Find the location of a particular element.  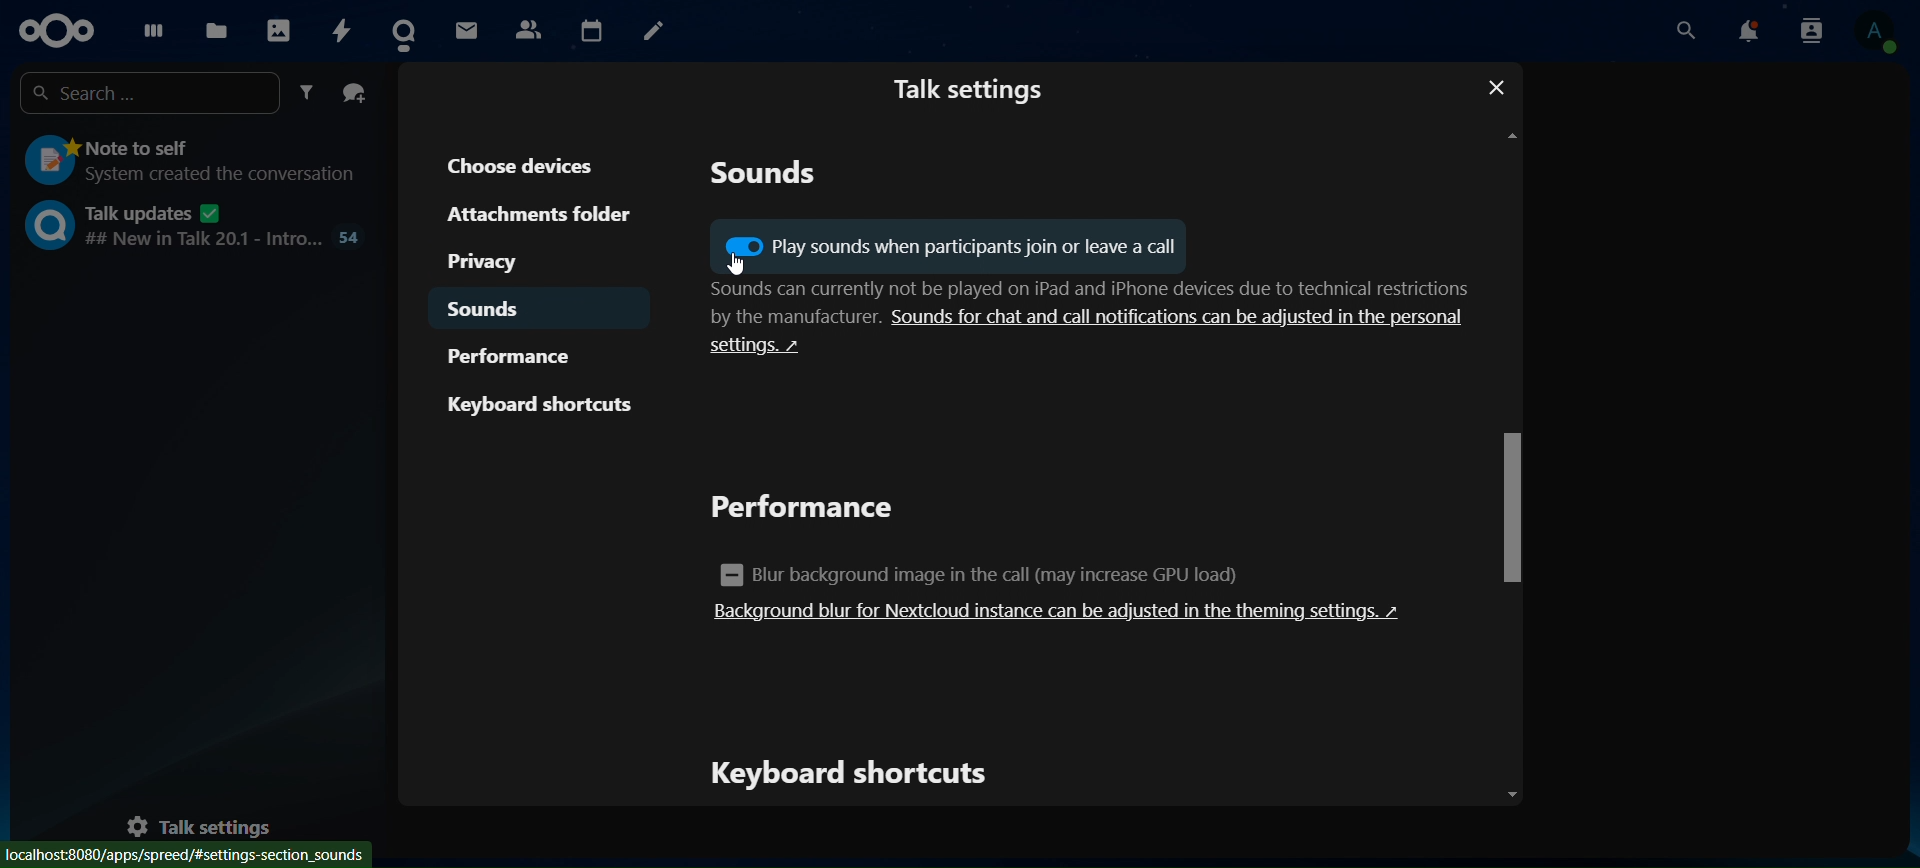

contacts is located at coordinates (526, 29).